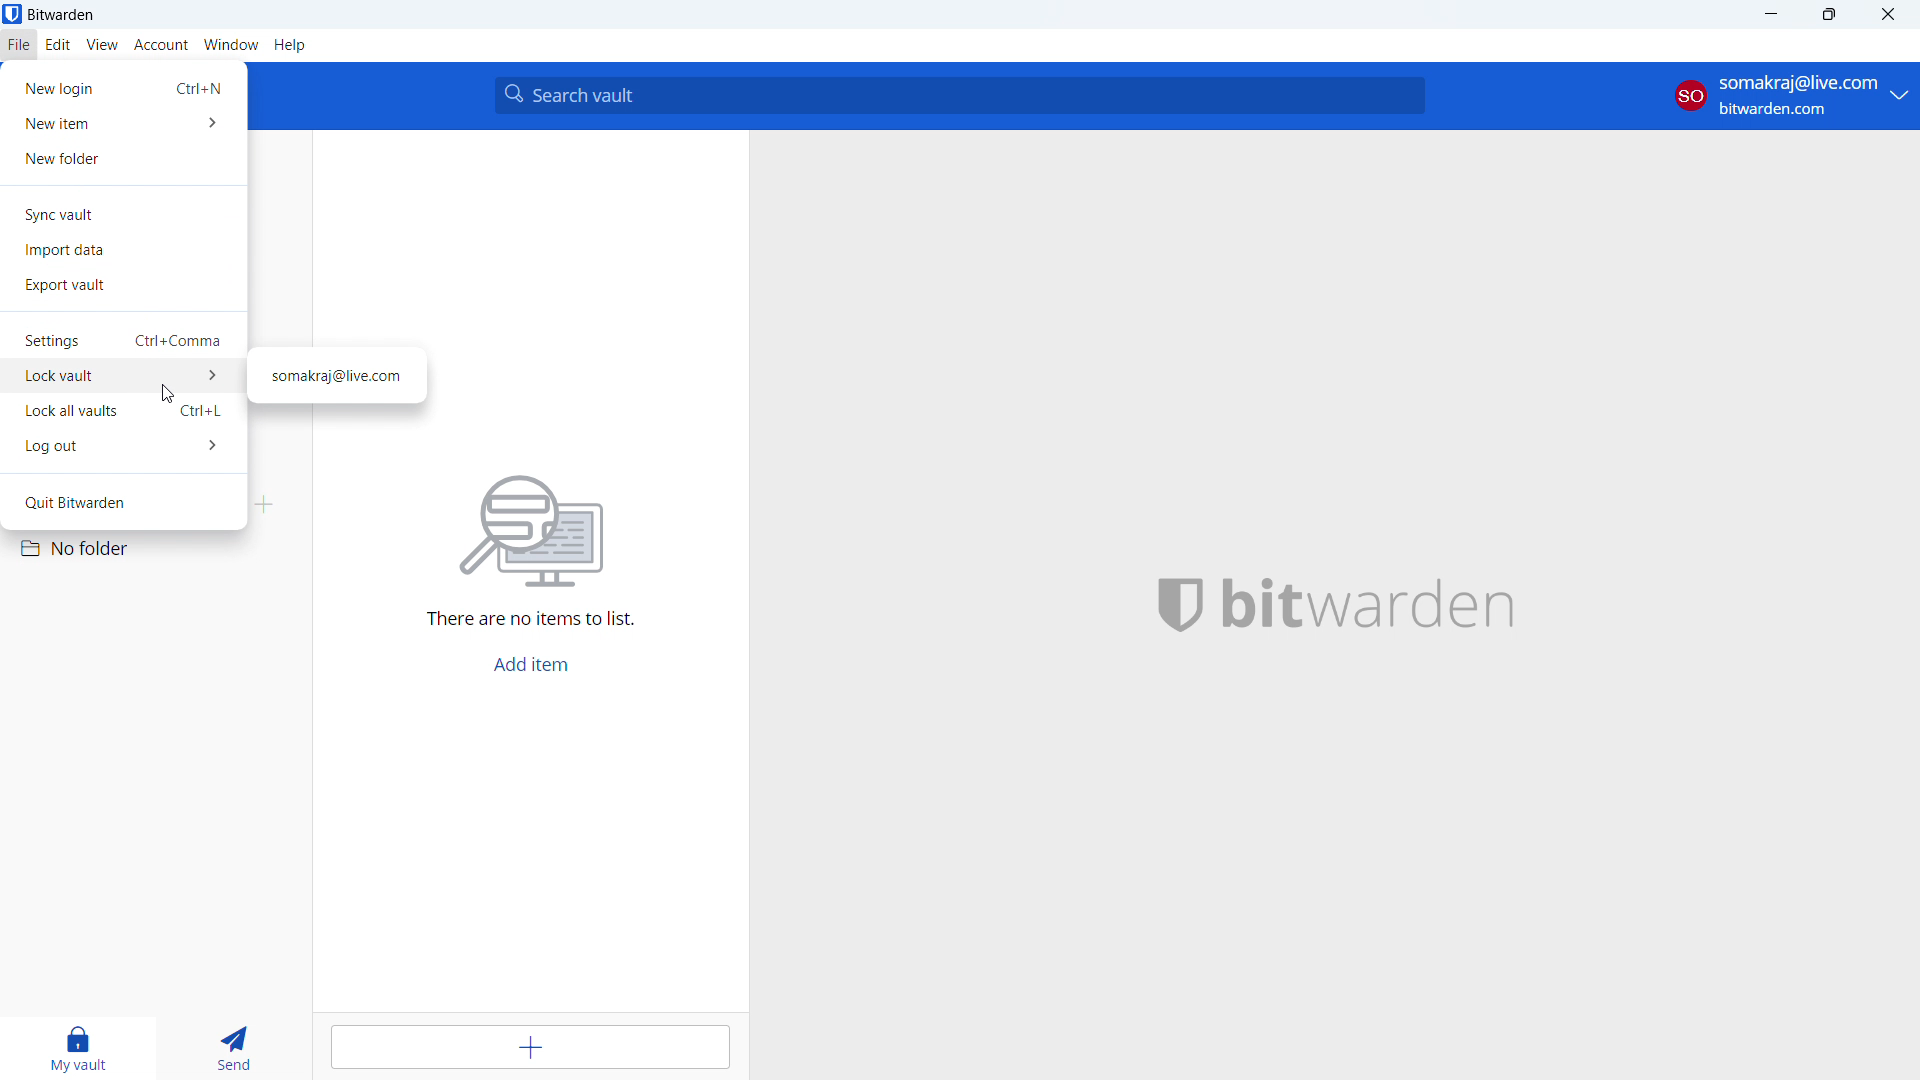 The image size is (1920, 1080). What do you see at coordinates (162, 46) in the screenshot?
I see `account` at bounding box center [162, 46].